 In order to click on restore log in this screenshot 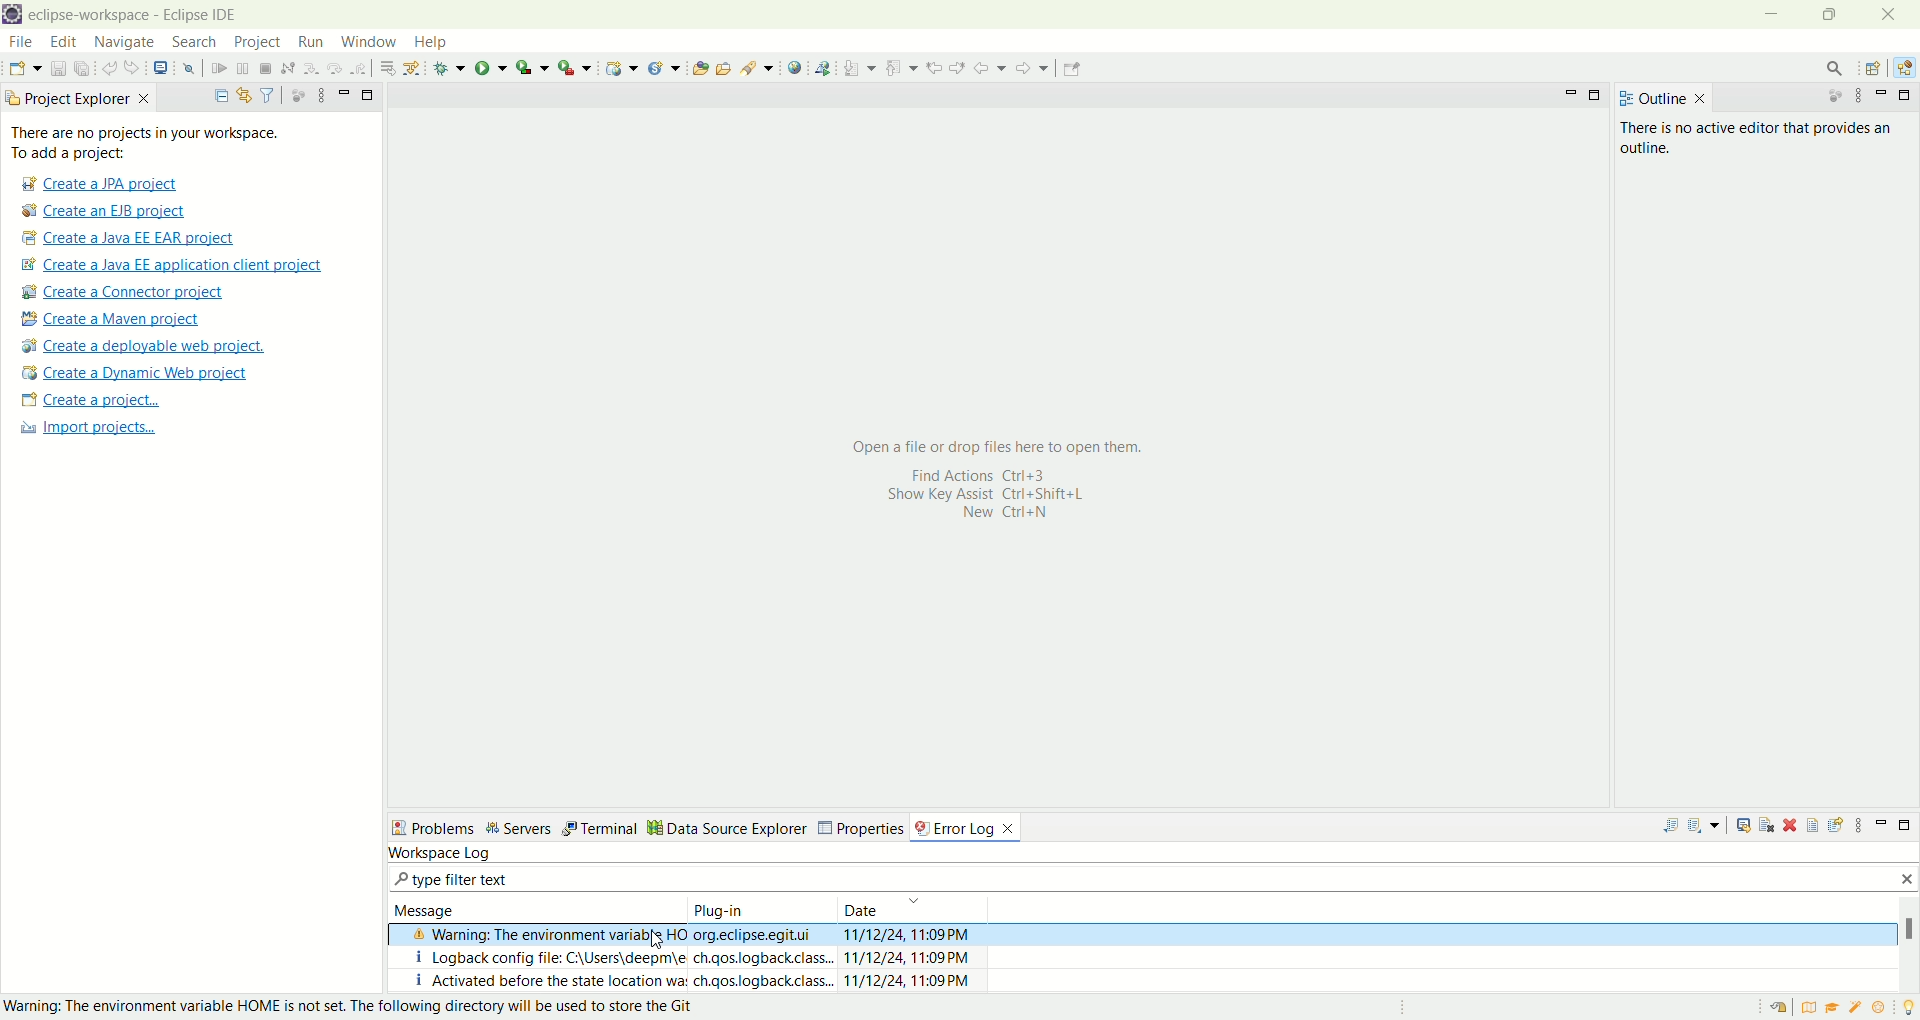, I will do `click(1837, 826)`.